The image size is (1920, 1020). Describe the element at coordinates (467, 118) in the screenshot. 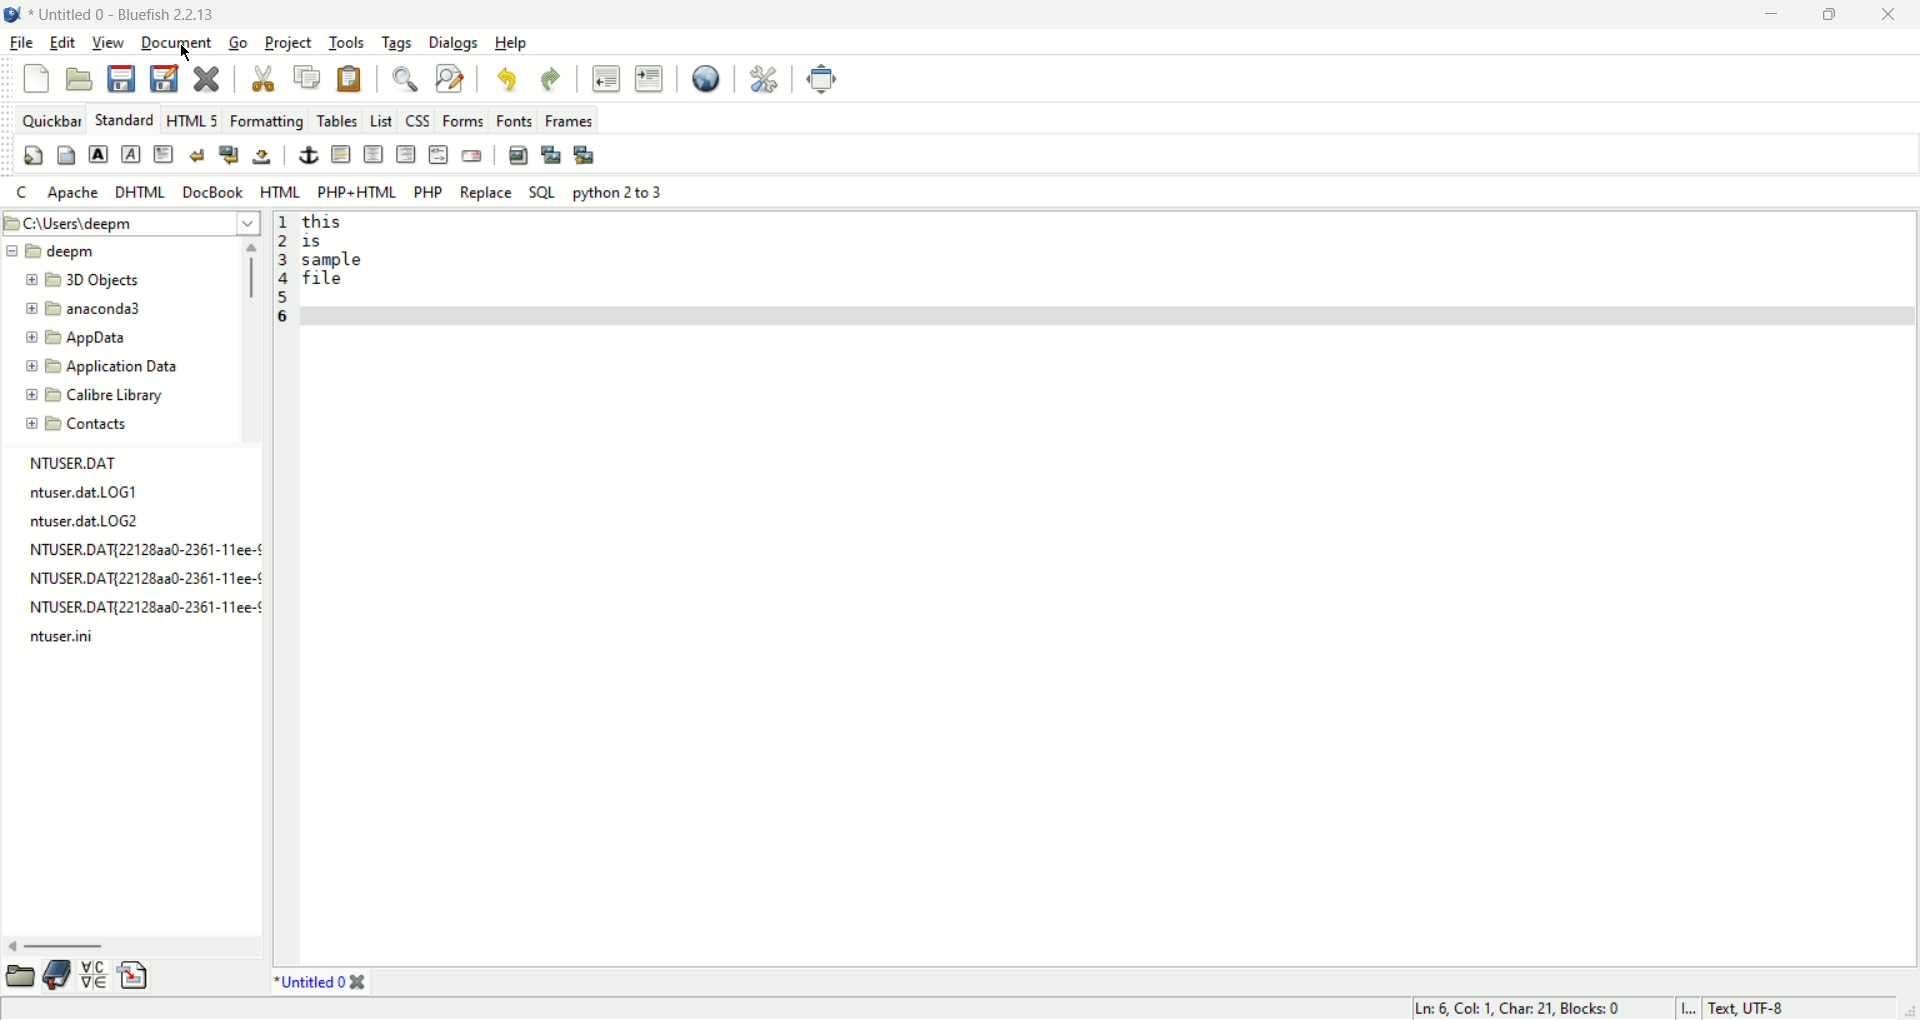

I see `forms` at that location.